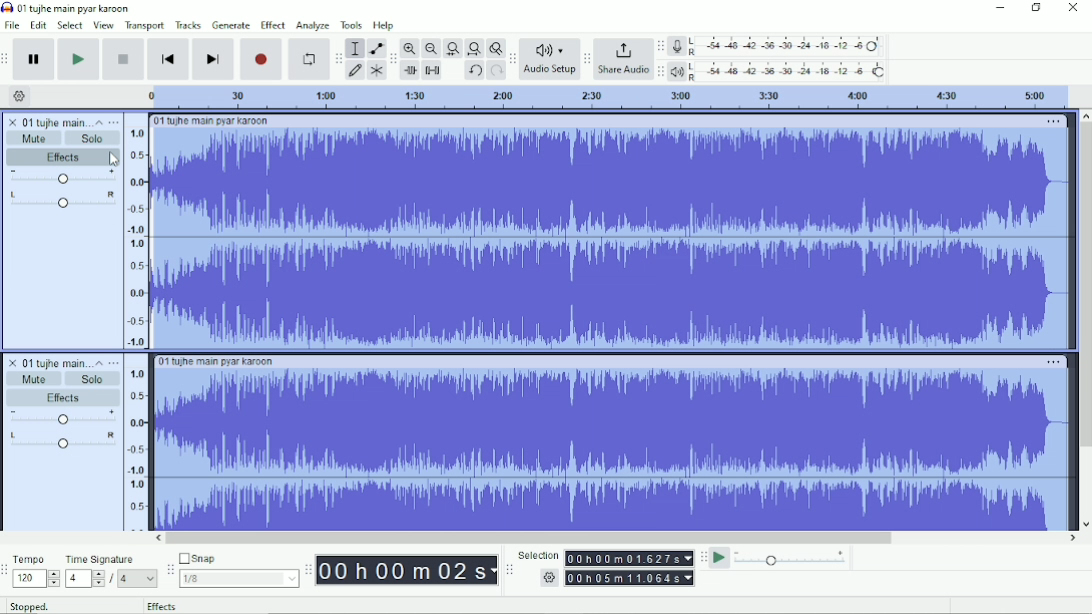  I want to click on Tracks, so click(188, 25).